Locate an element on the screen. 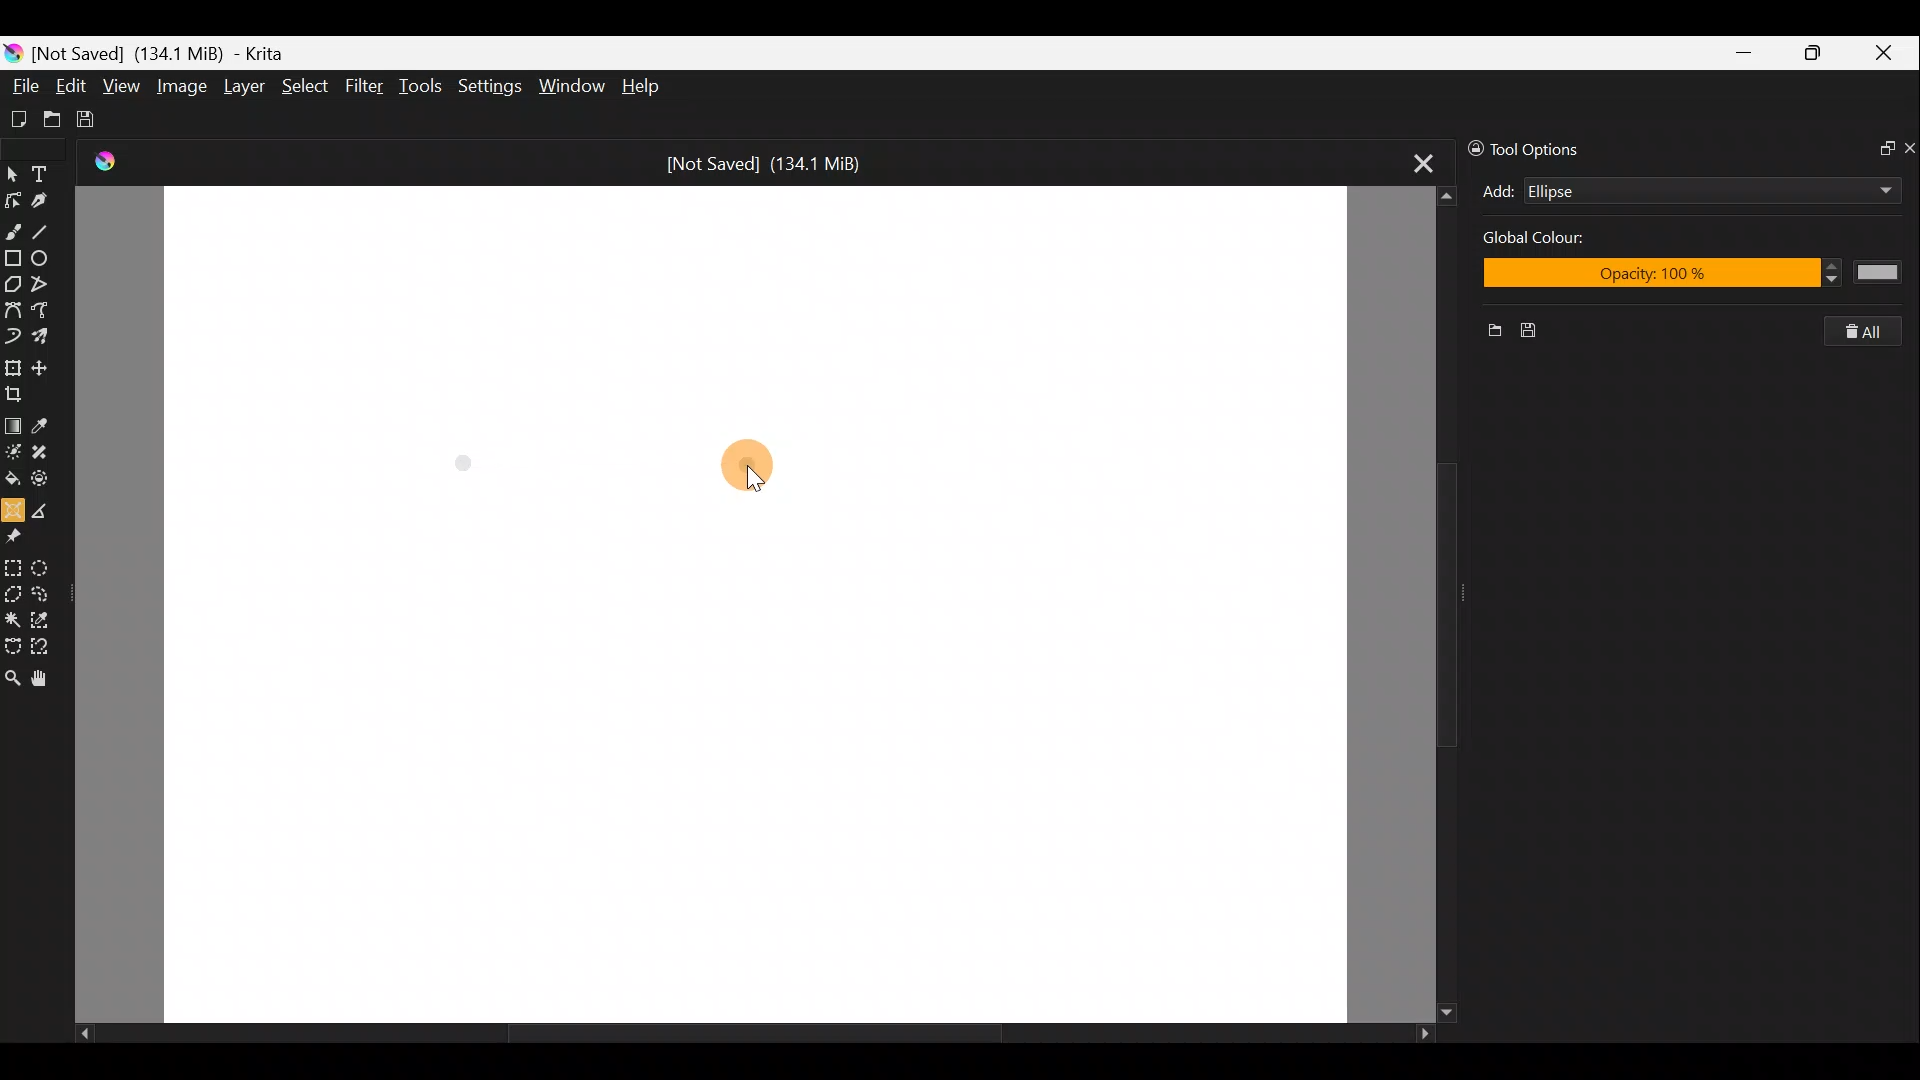 The image size is (1920, 1080). Krita Logo is located at coordinates (102, 162).